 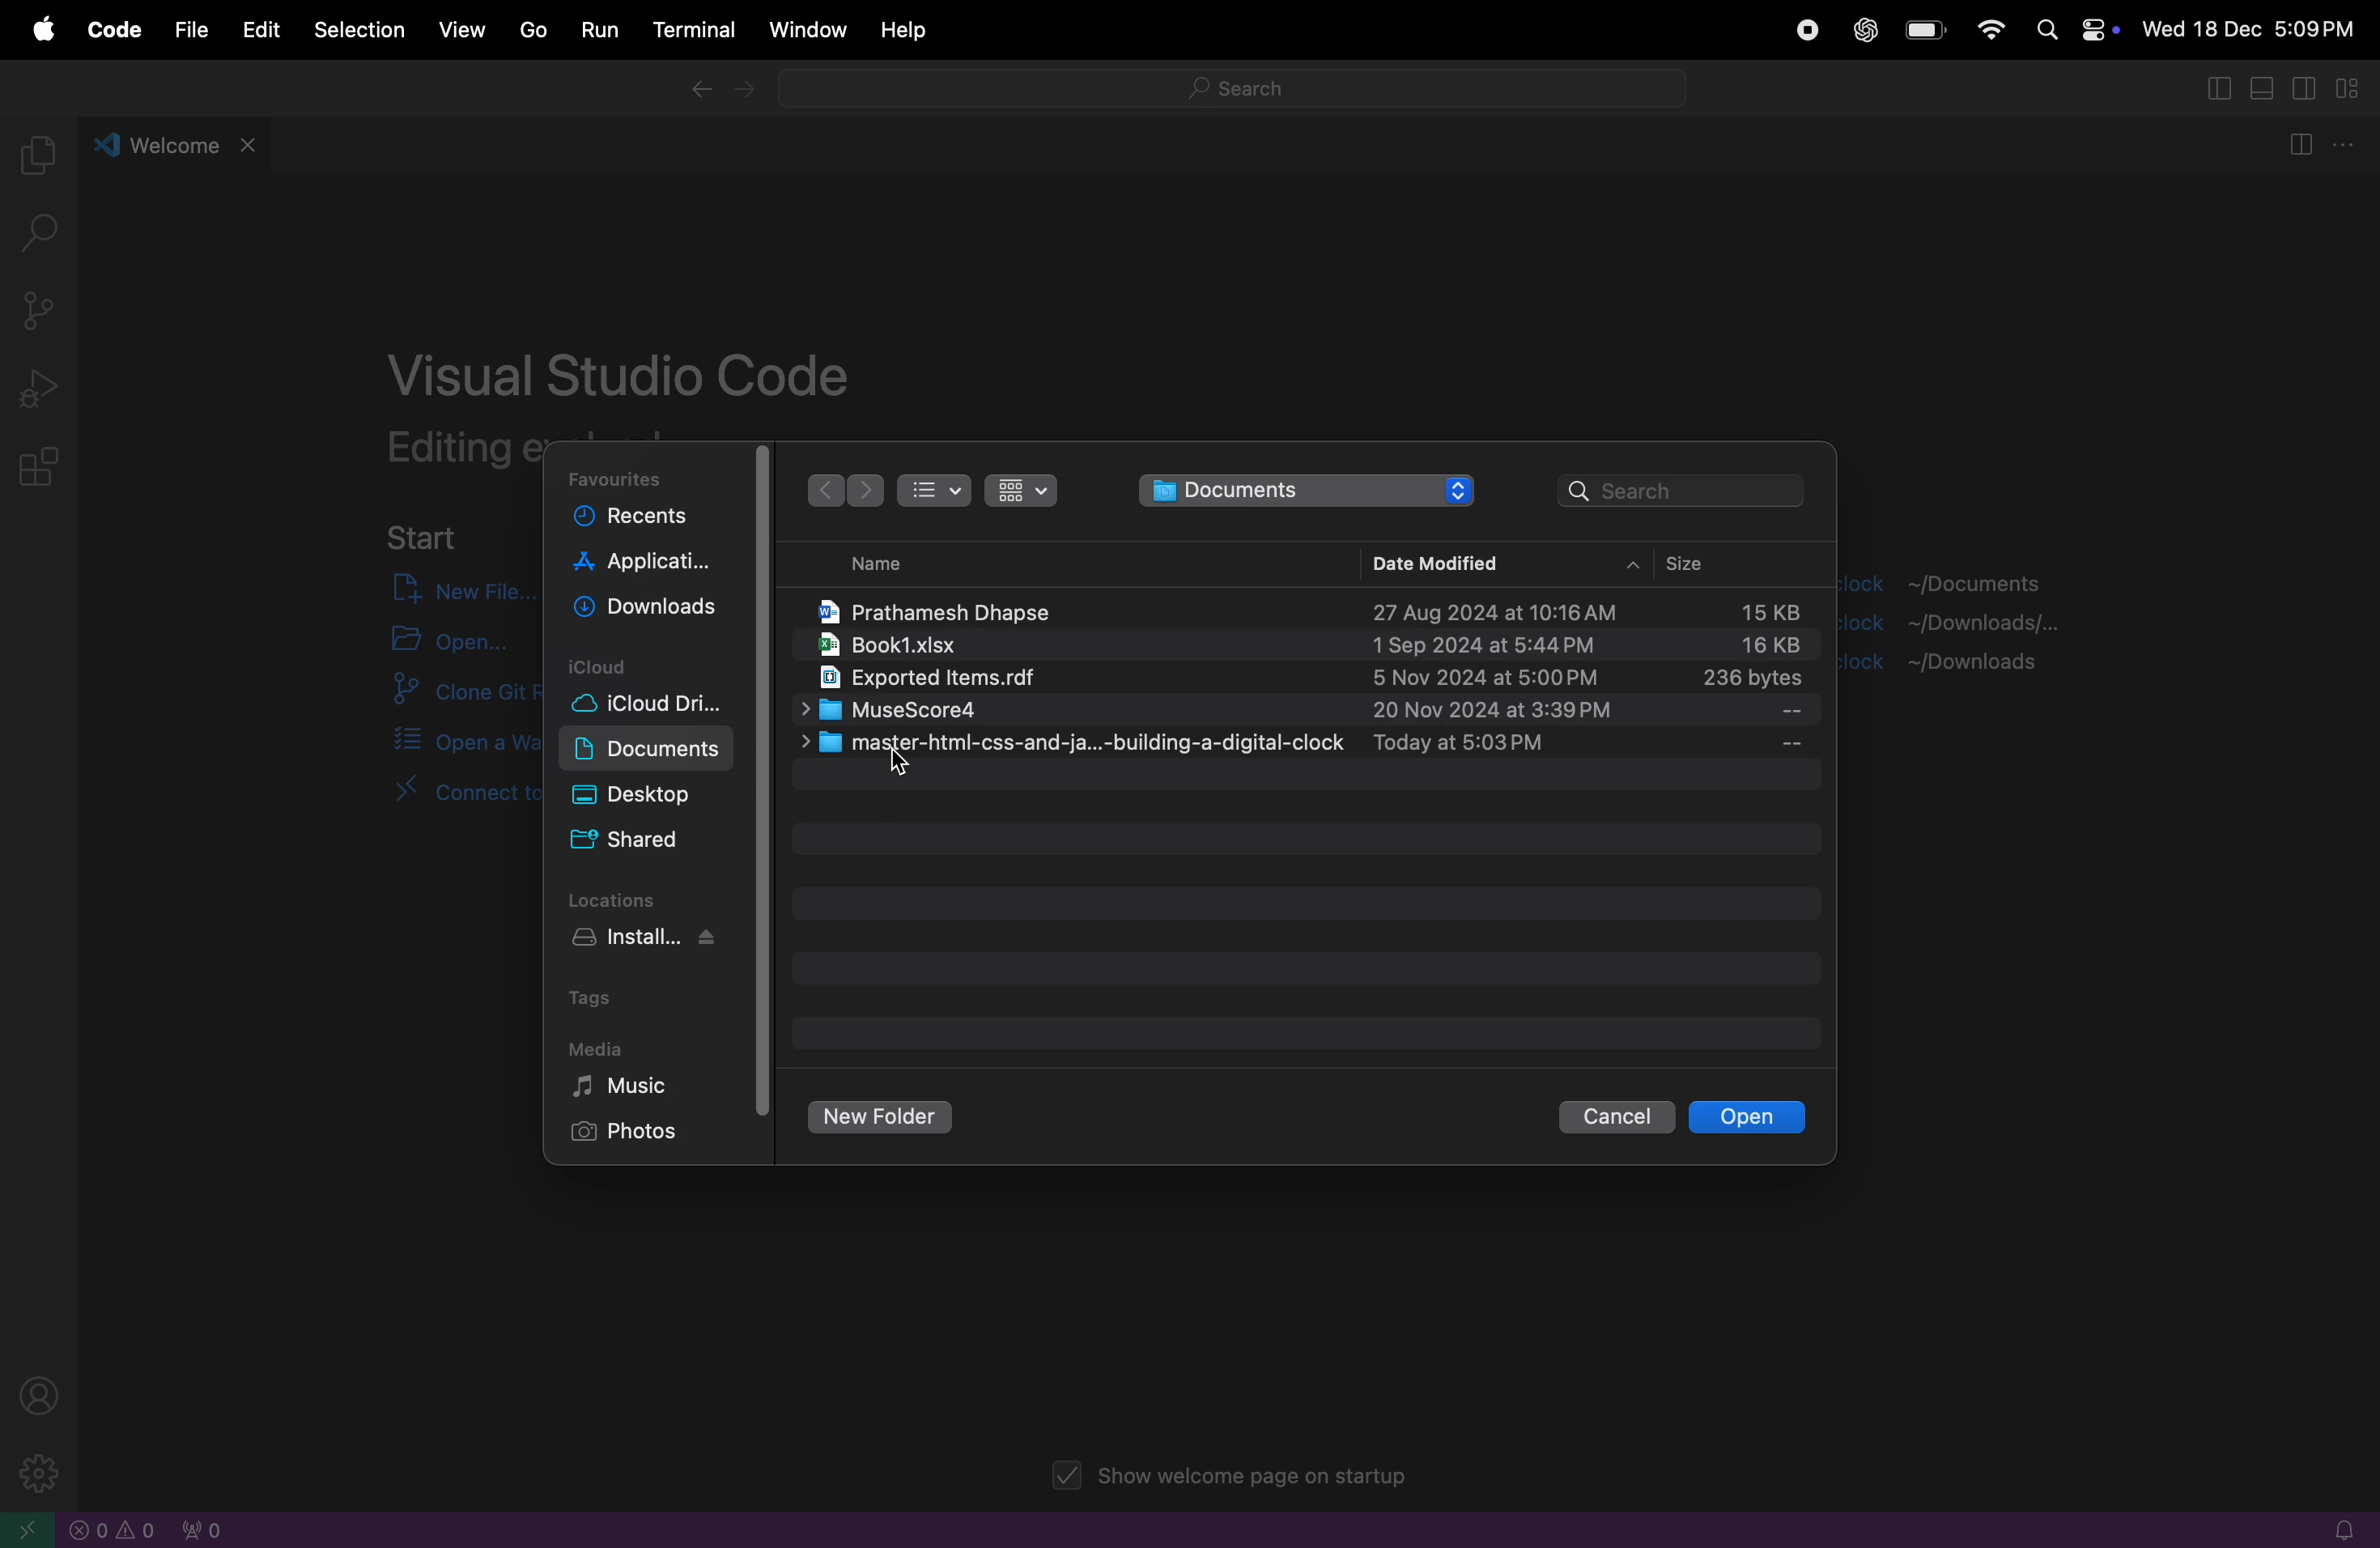 What do you see at coordinates (646, 1086) in the screenshot?
I see `music` at bounding box center [646, 1086].